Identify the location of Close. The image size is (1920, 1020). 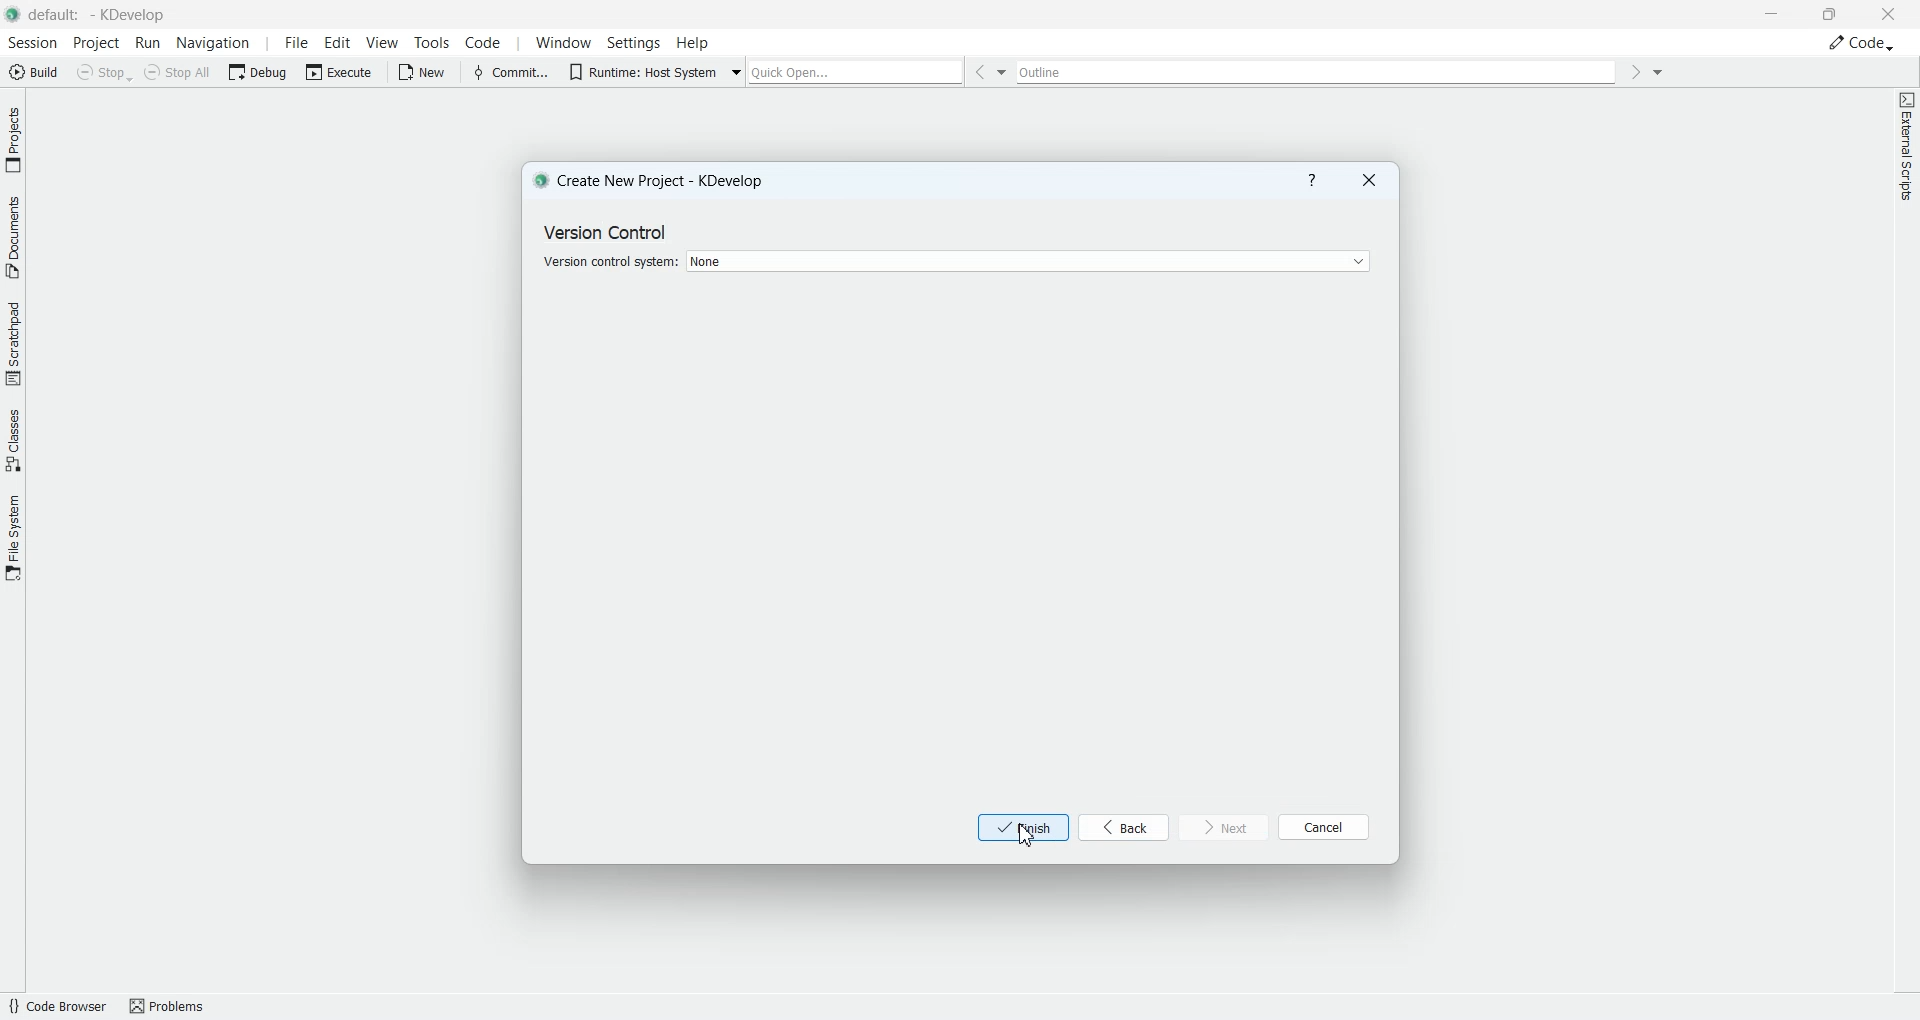
(1888, 13).